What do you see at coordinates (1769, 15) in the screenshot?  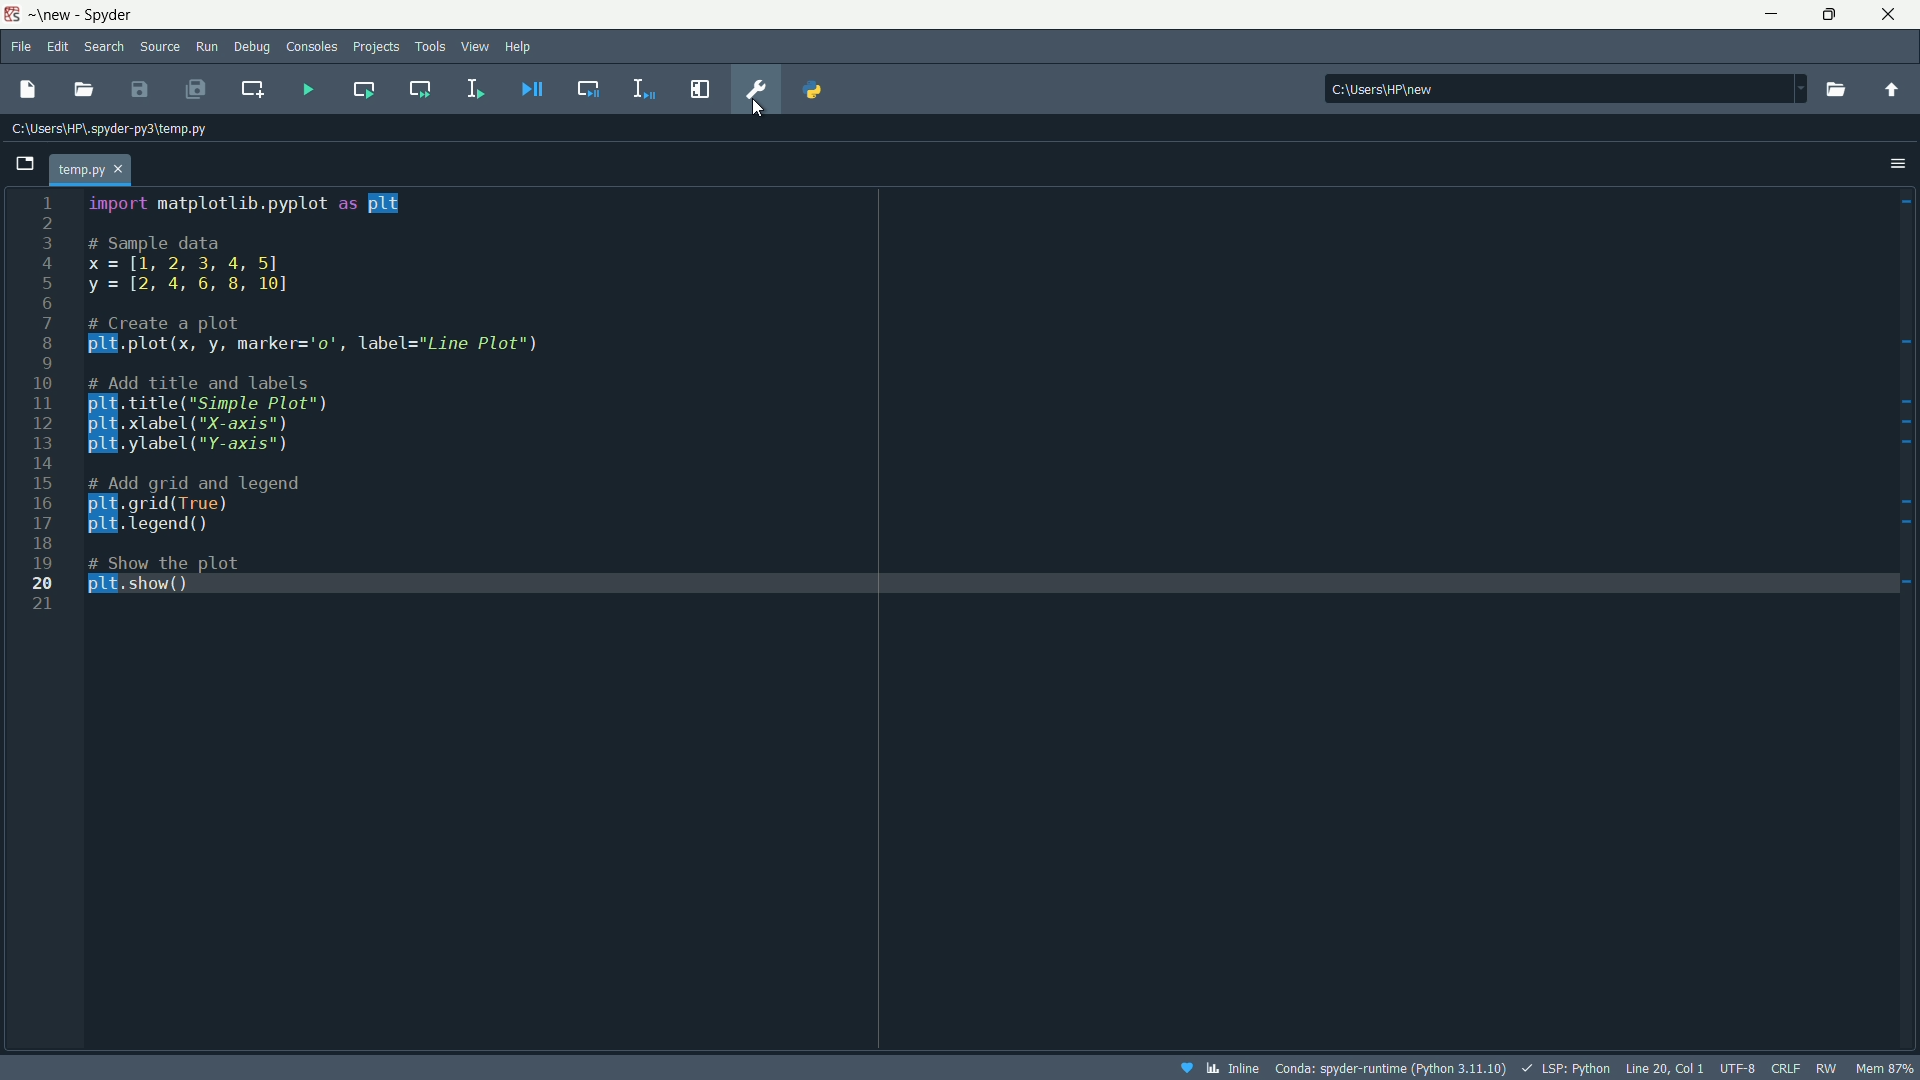 I see `minimize` at bounding box center [1769, 15].